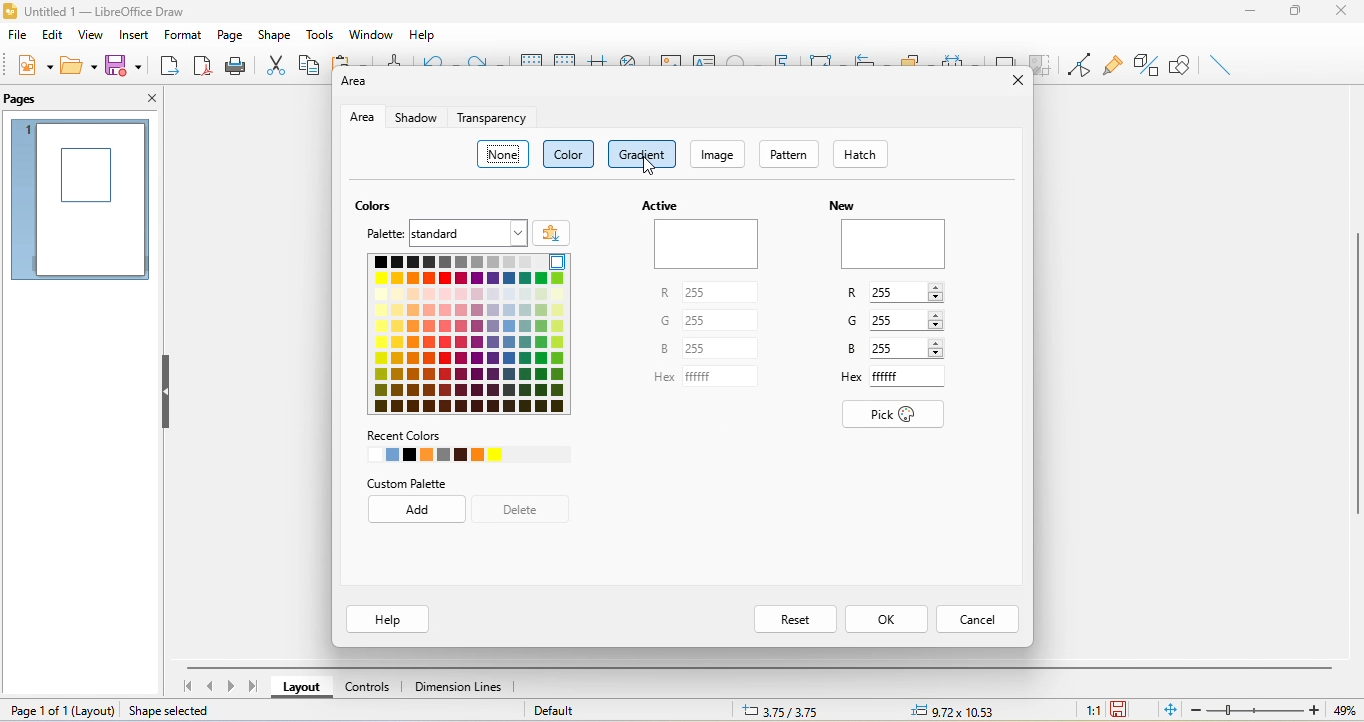  What do you see at coordinates (795, 621) in the screenshot?
I see `reset` at bounding box center [795, 621].